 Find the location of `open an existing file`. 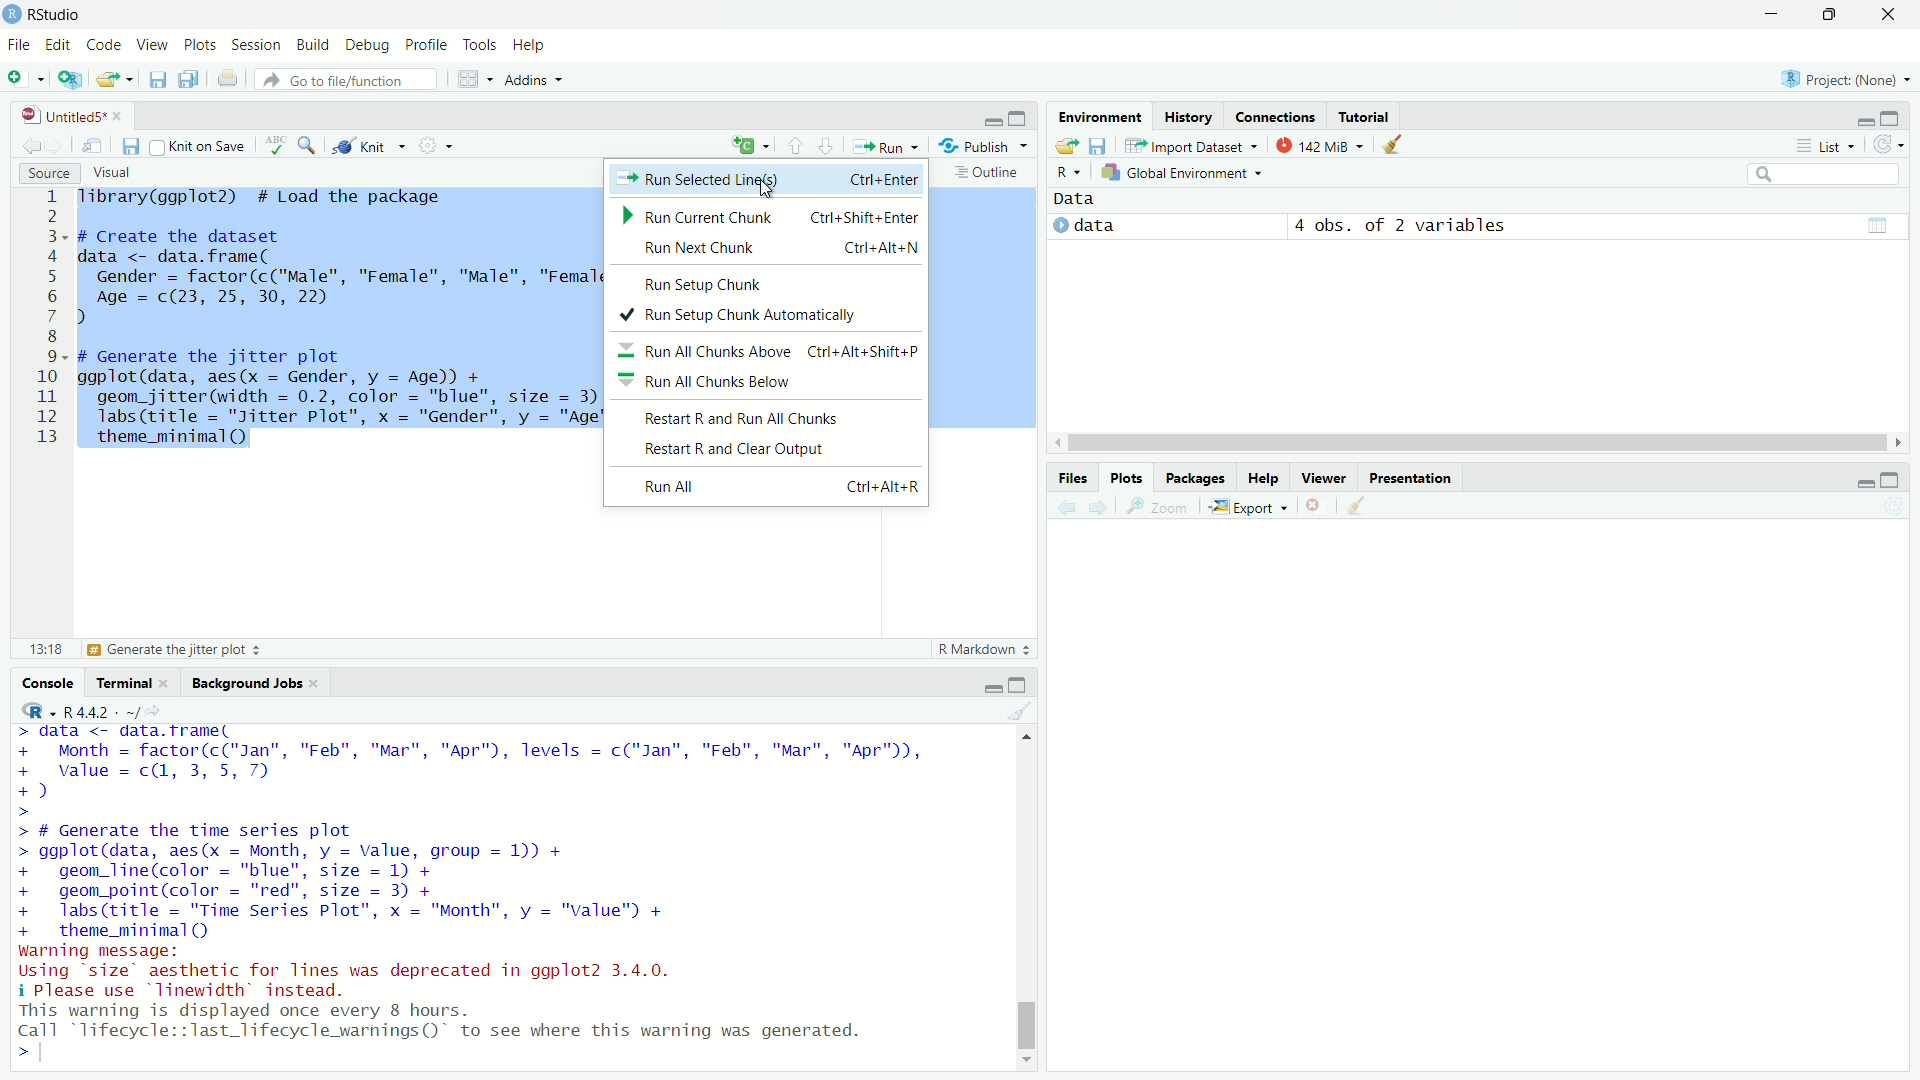

open an existing file is located at coordinates (116, 77).